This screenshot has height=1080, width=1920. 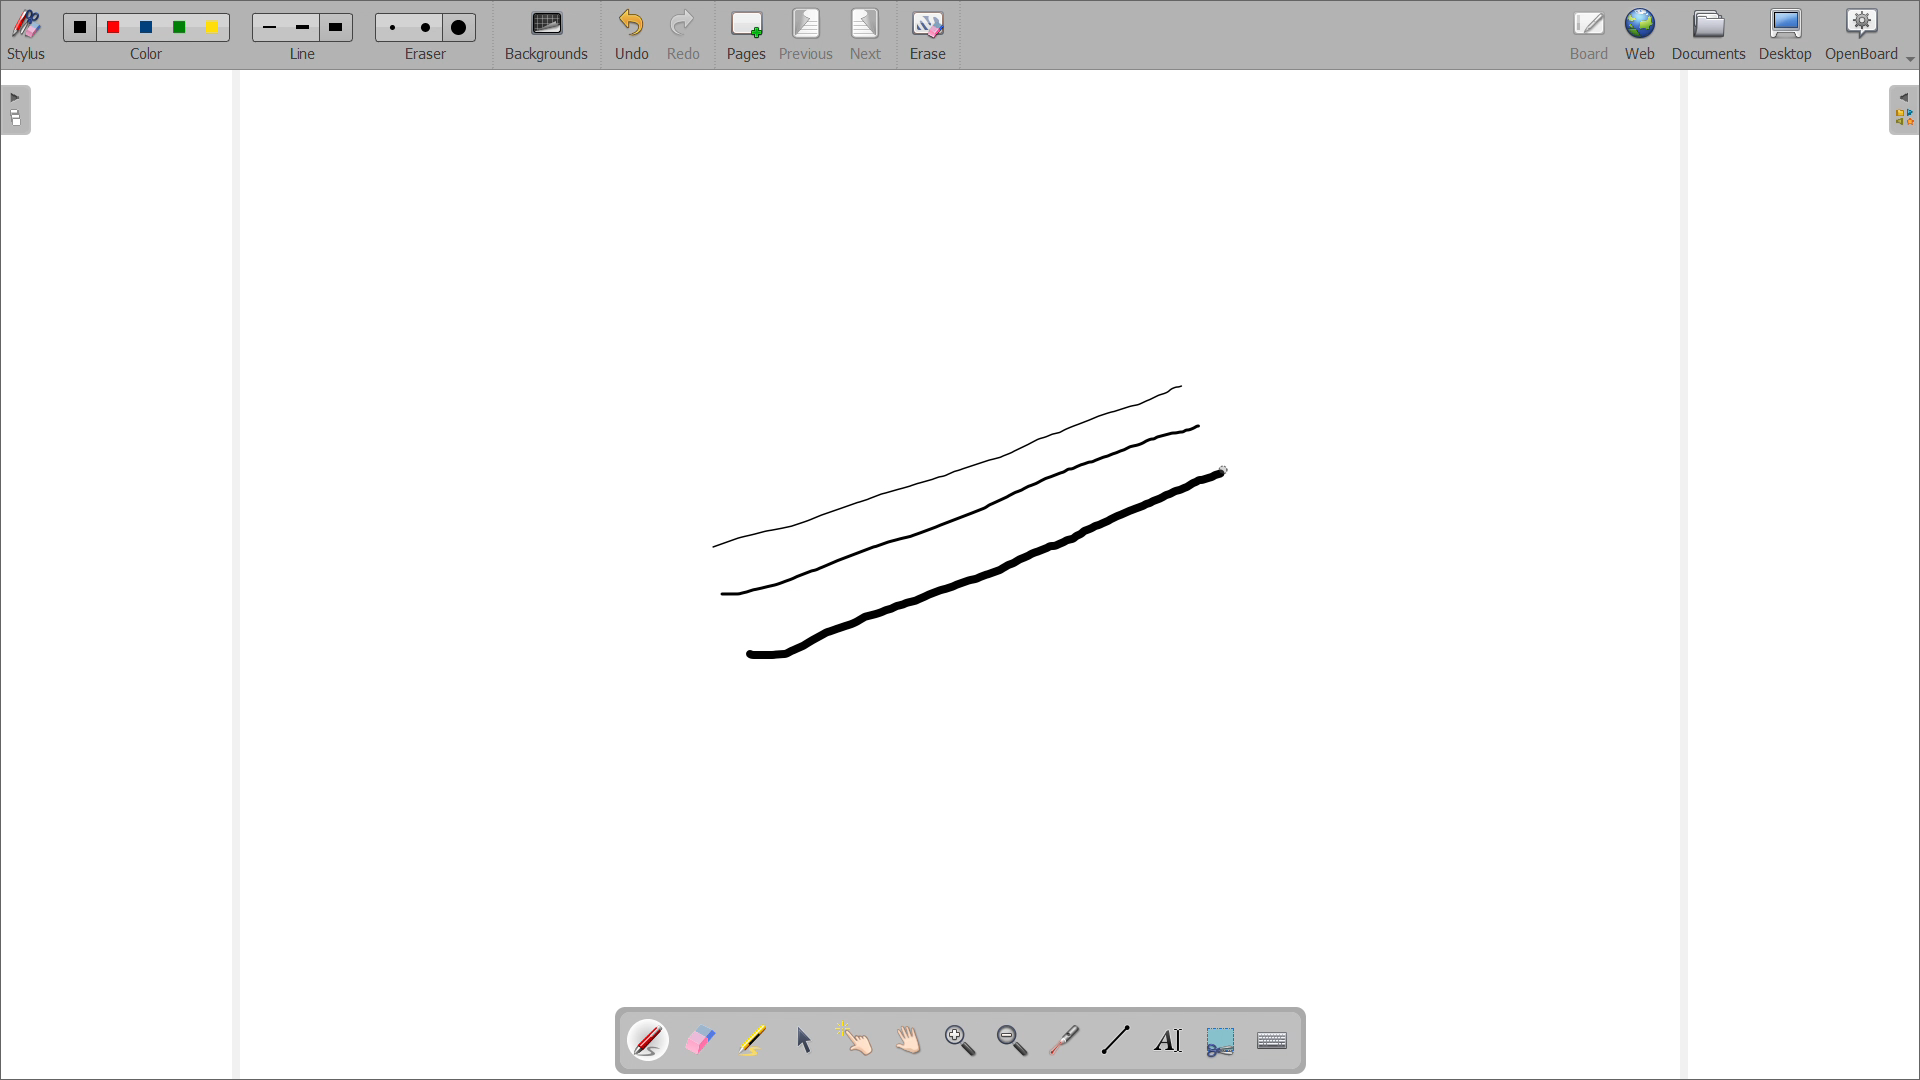 I want to click on virtual laser pointer, so click(x=1066, y=1038).